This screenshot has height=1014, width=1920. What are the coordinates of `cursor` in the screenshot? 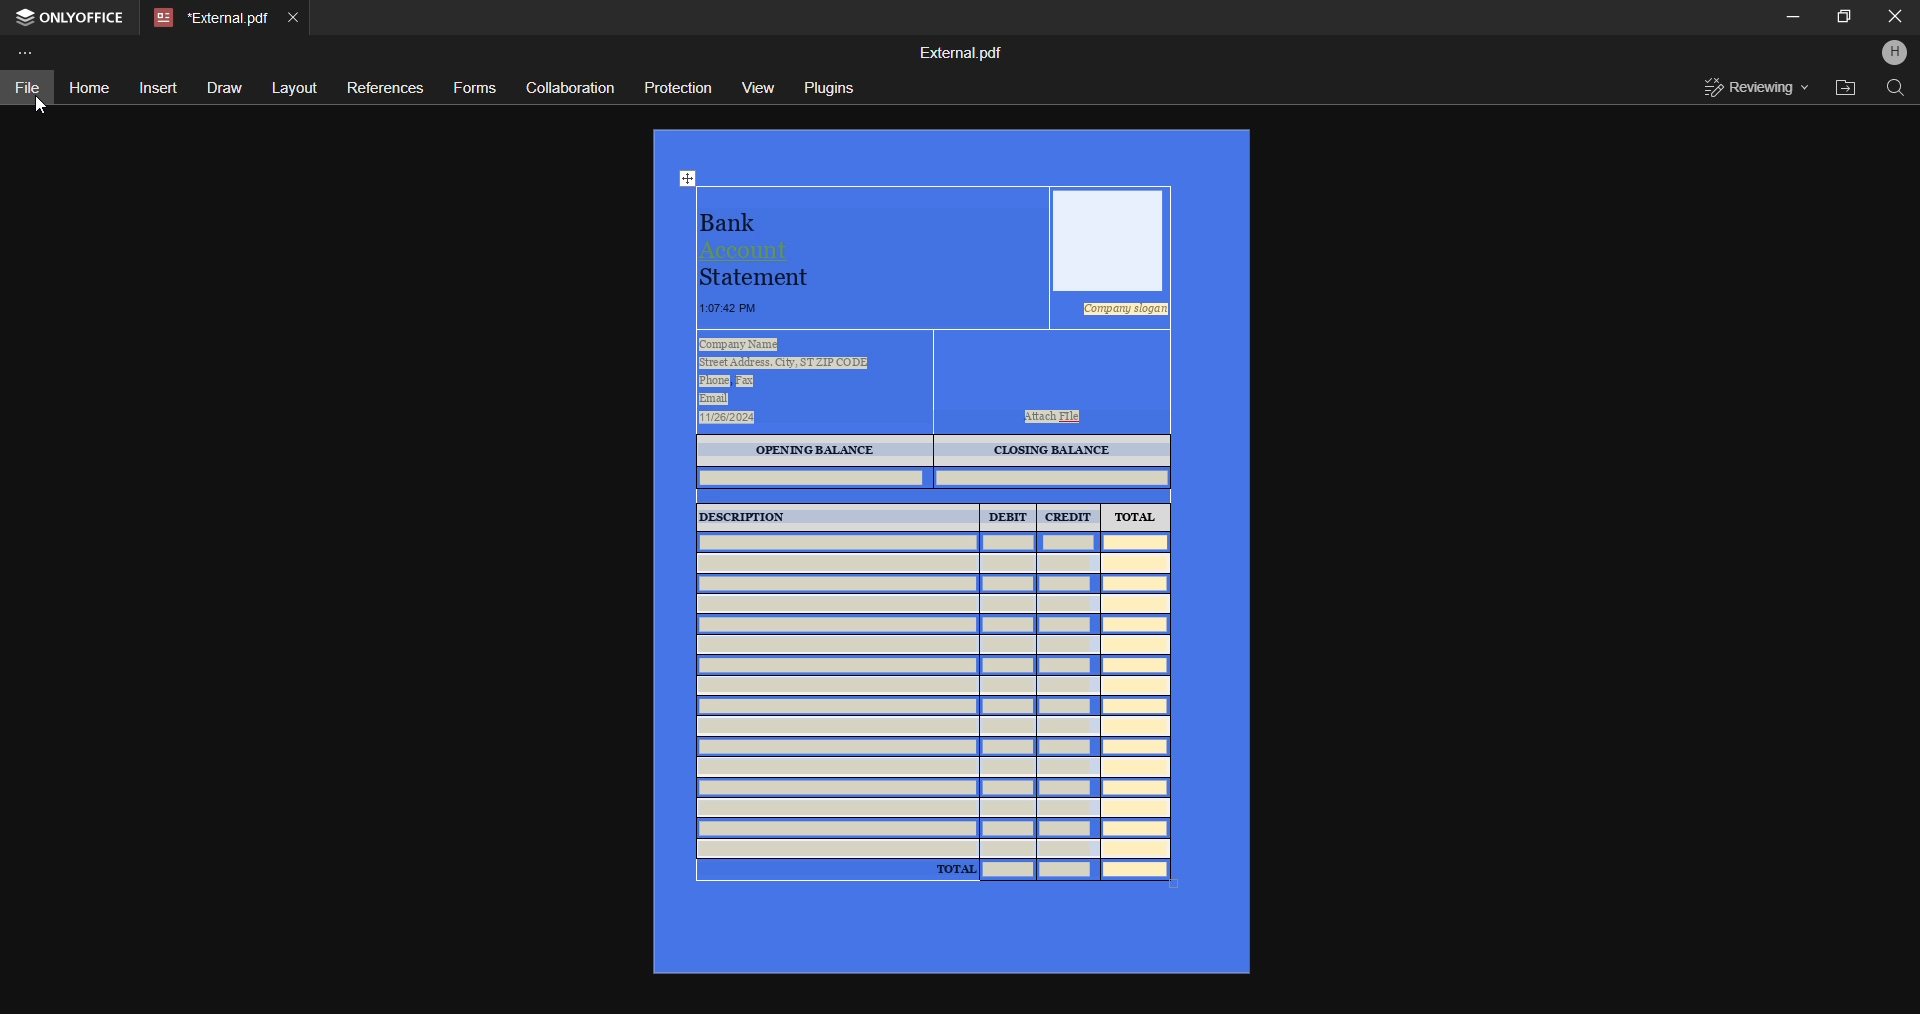 It's located at (39, 105).